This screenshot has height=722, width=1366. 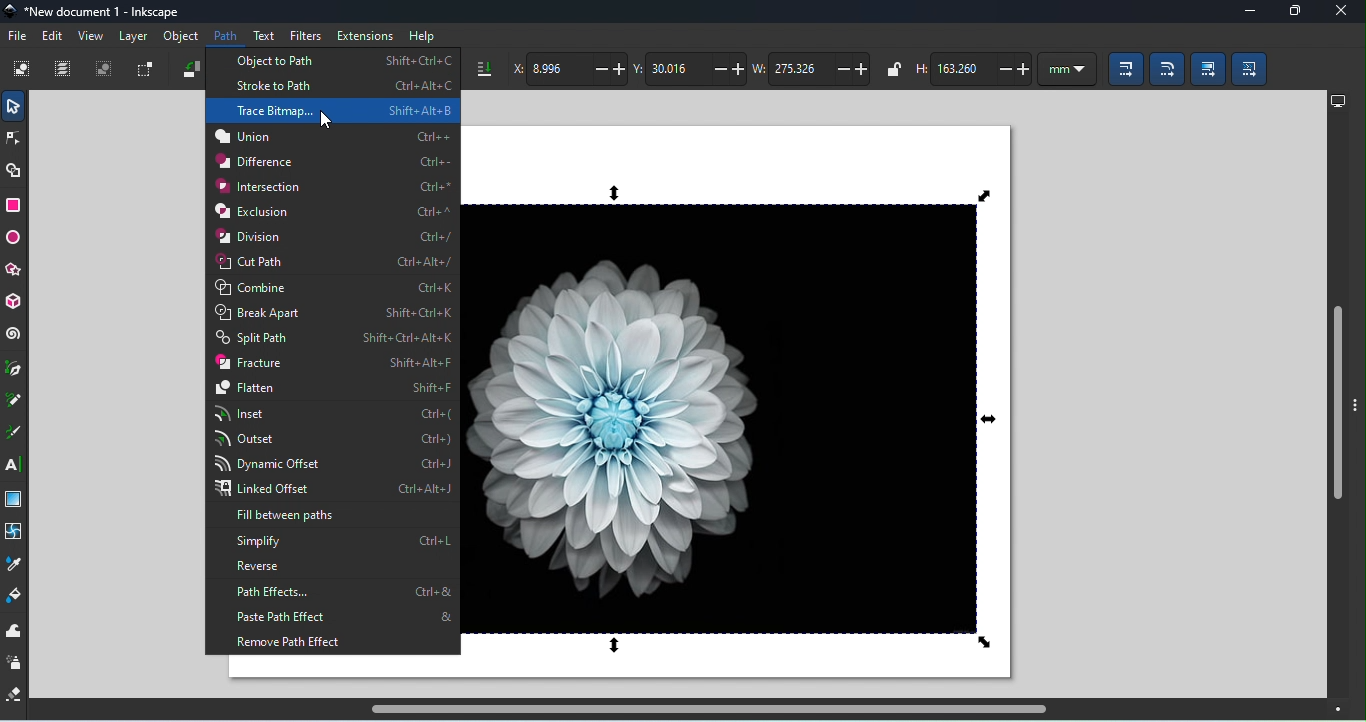 What do you see at coordinates (1122, 71) in the screenshot?
I see `When scaling objects, scale the stroke width by same proportion` at bounding box center [1122, 71].